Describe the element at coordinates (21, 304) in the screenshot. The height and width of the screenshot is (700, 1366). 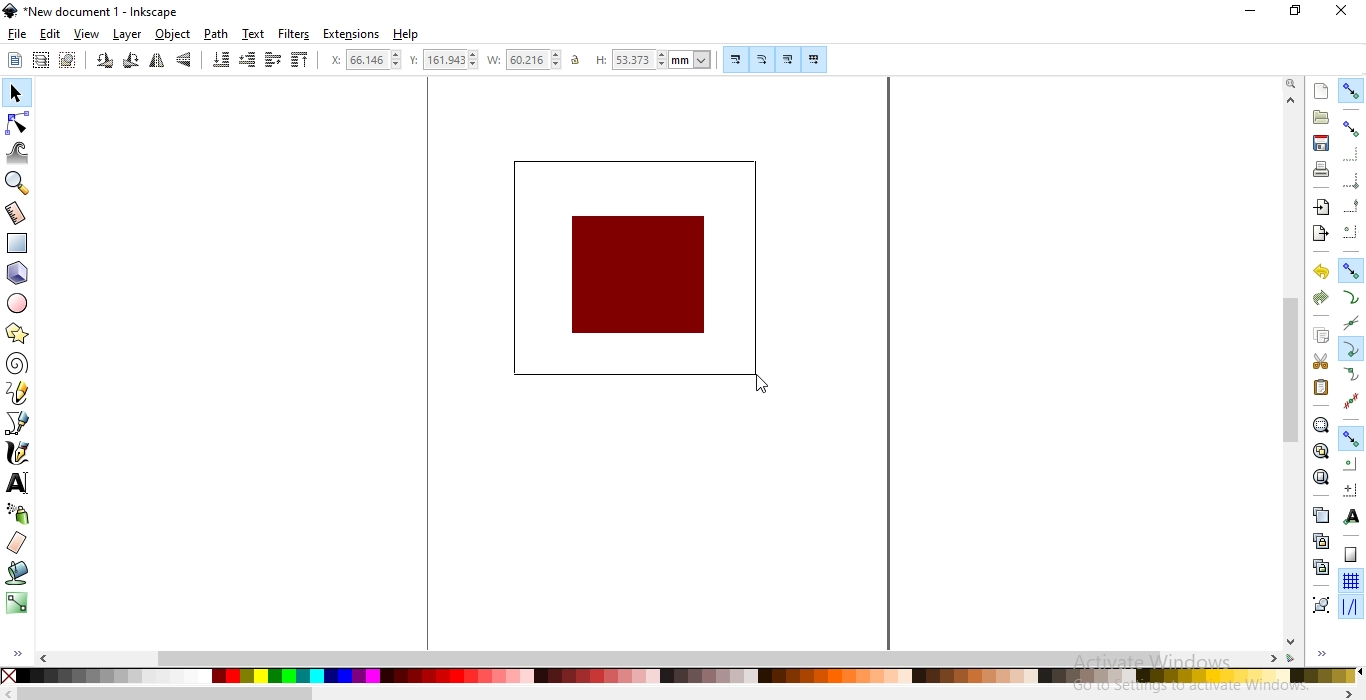
I see `creates circles, arcs and ellipses` at that location.